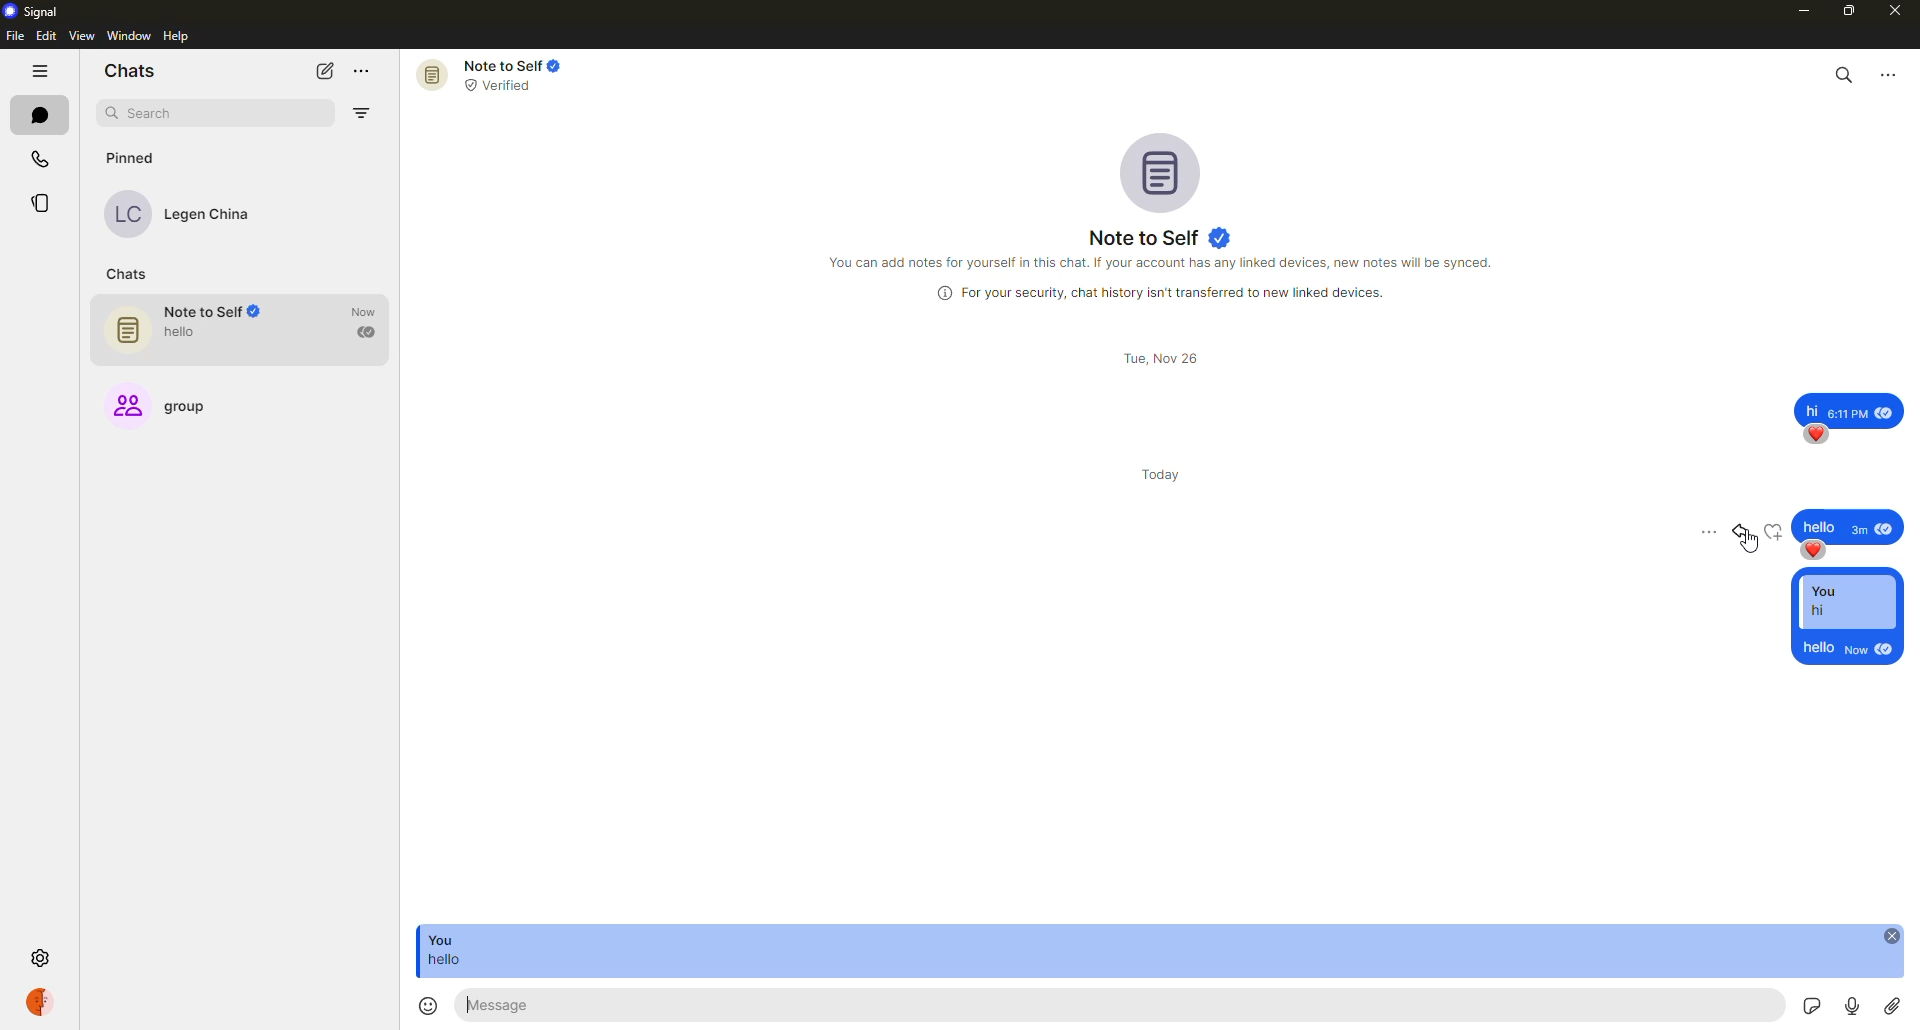  What do you see at coordinates (1158, 167) in the screenshot?
I see `profile pic` at bounding box center [1158, 167].